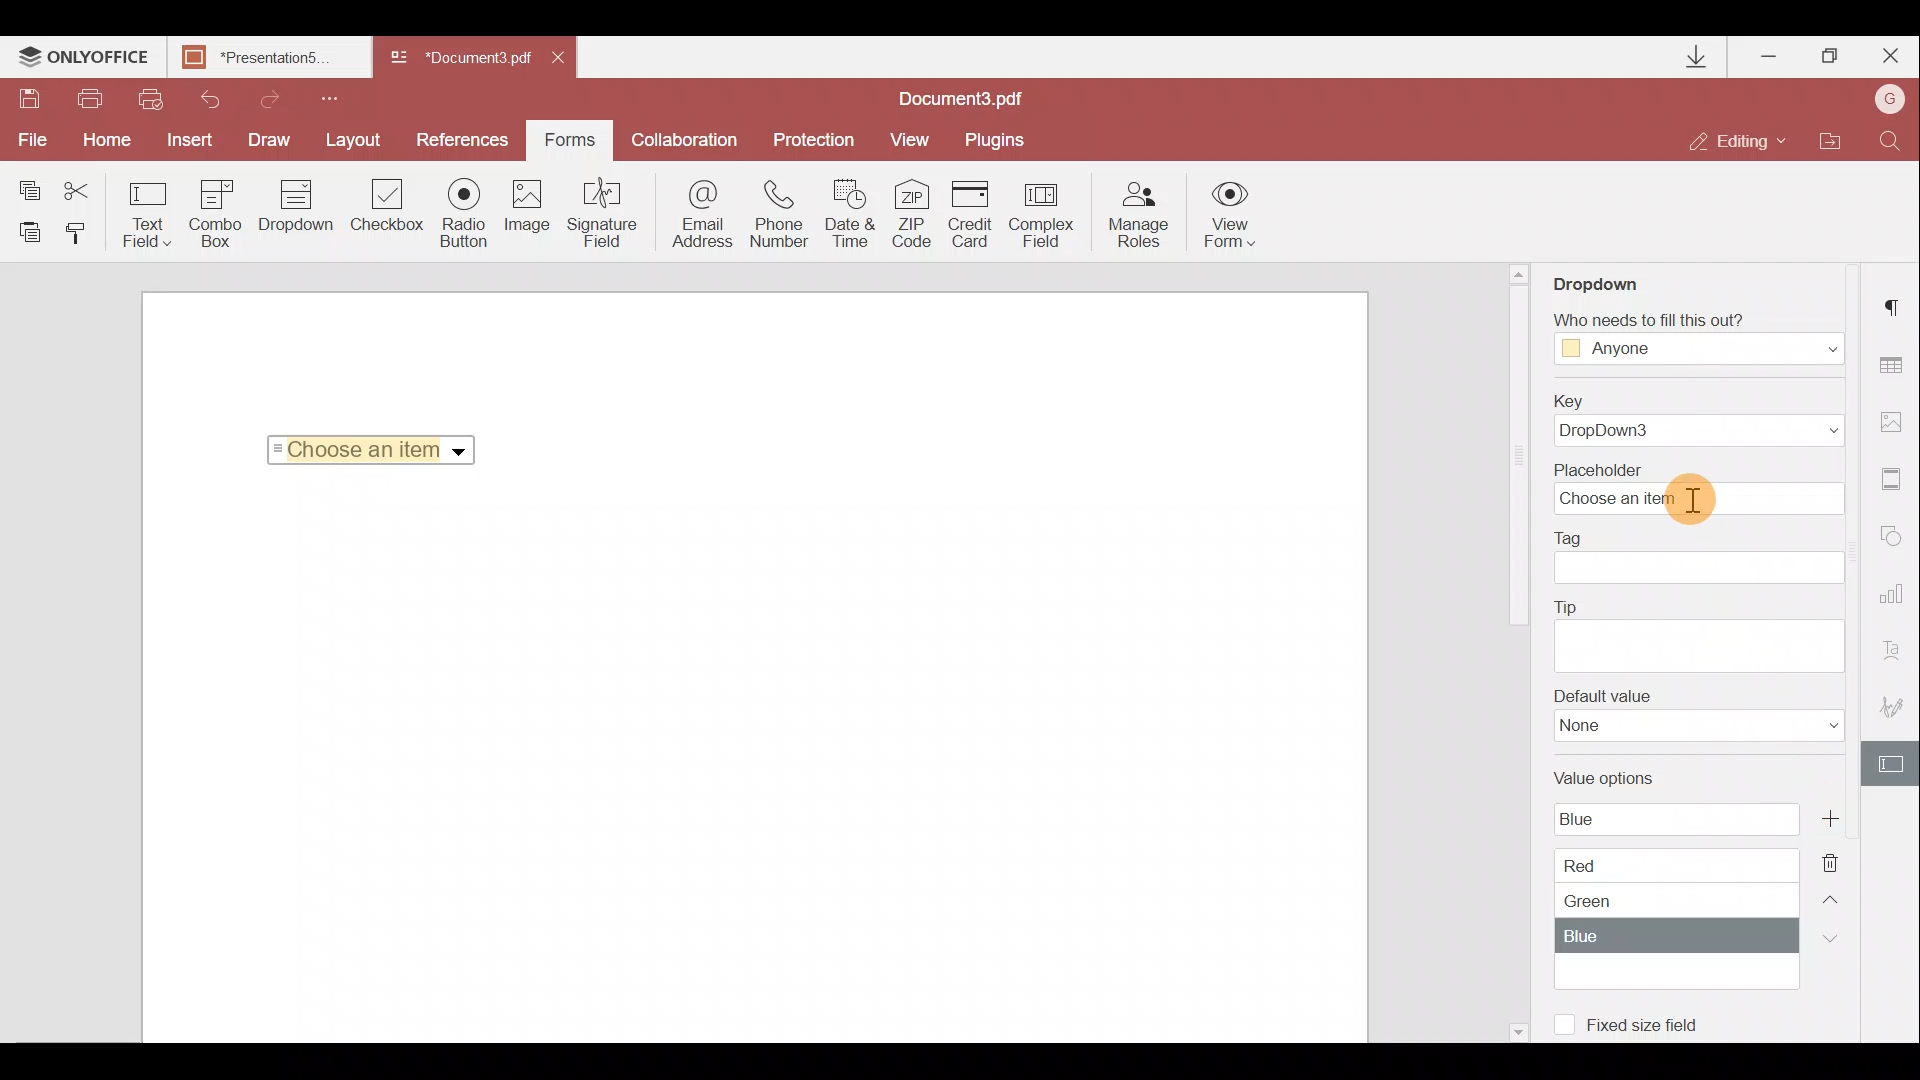 The image size is (1920, 1080). I want to click on Document name, so click(971, 98).